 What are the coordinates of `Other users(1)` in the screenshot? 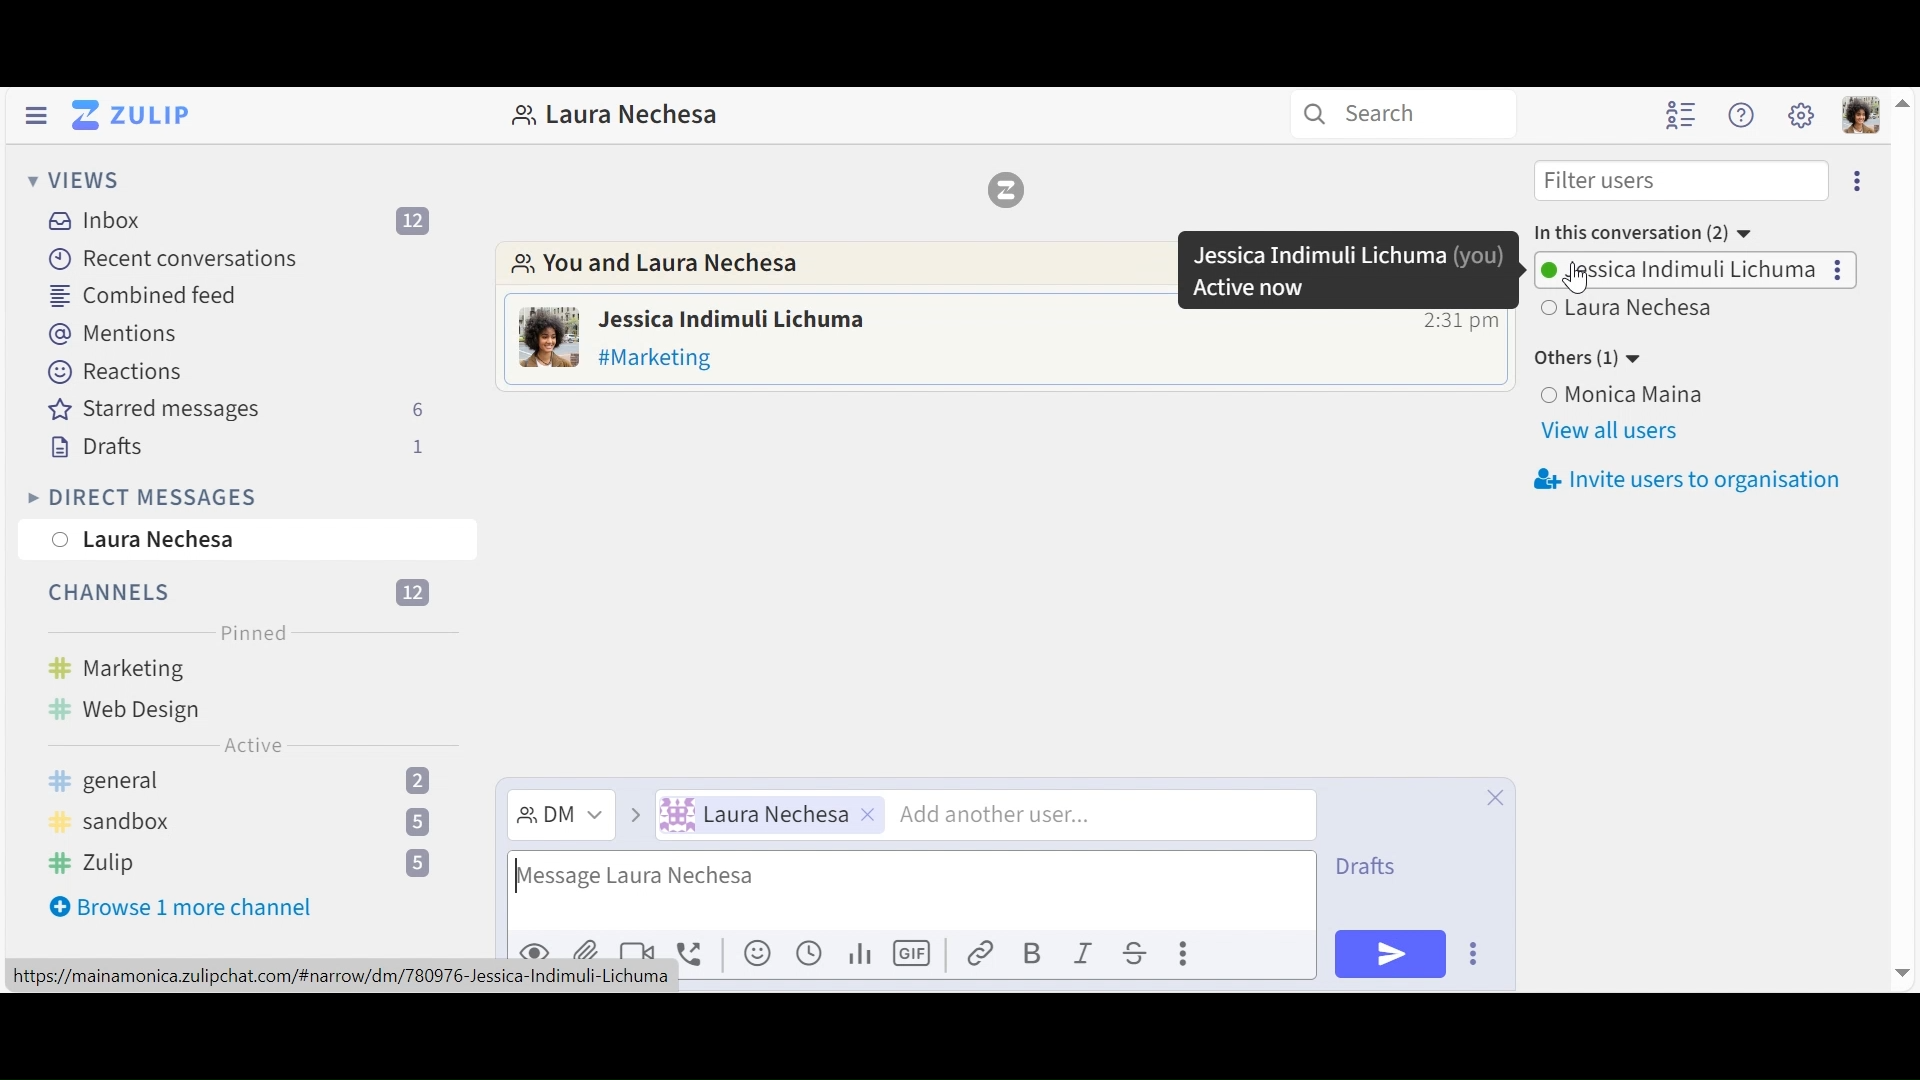 It's located at (1594, 359).